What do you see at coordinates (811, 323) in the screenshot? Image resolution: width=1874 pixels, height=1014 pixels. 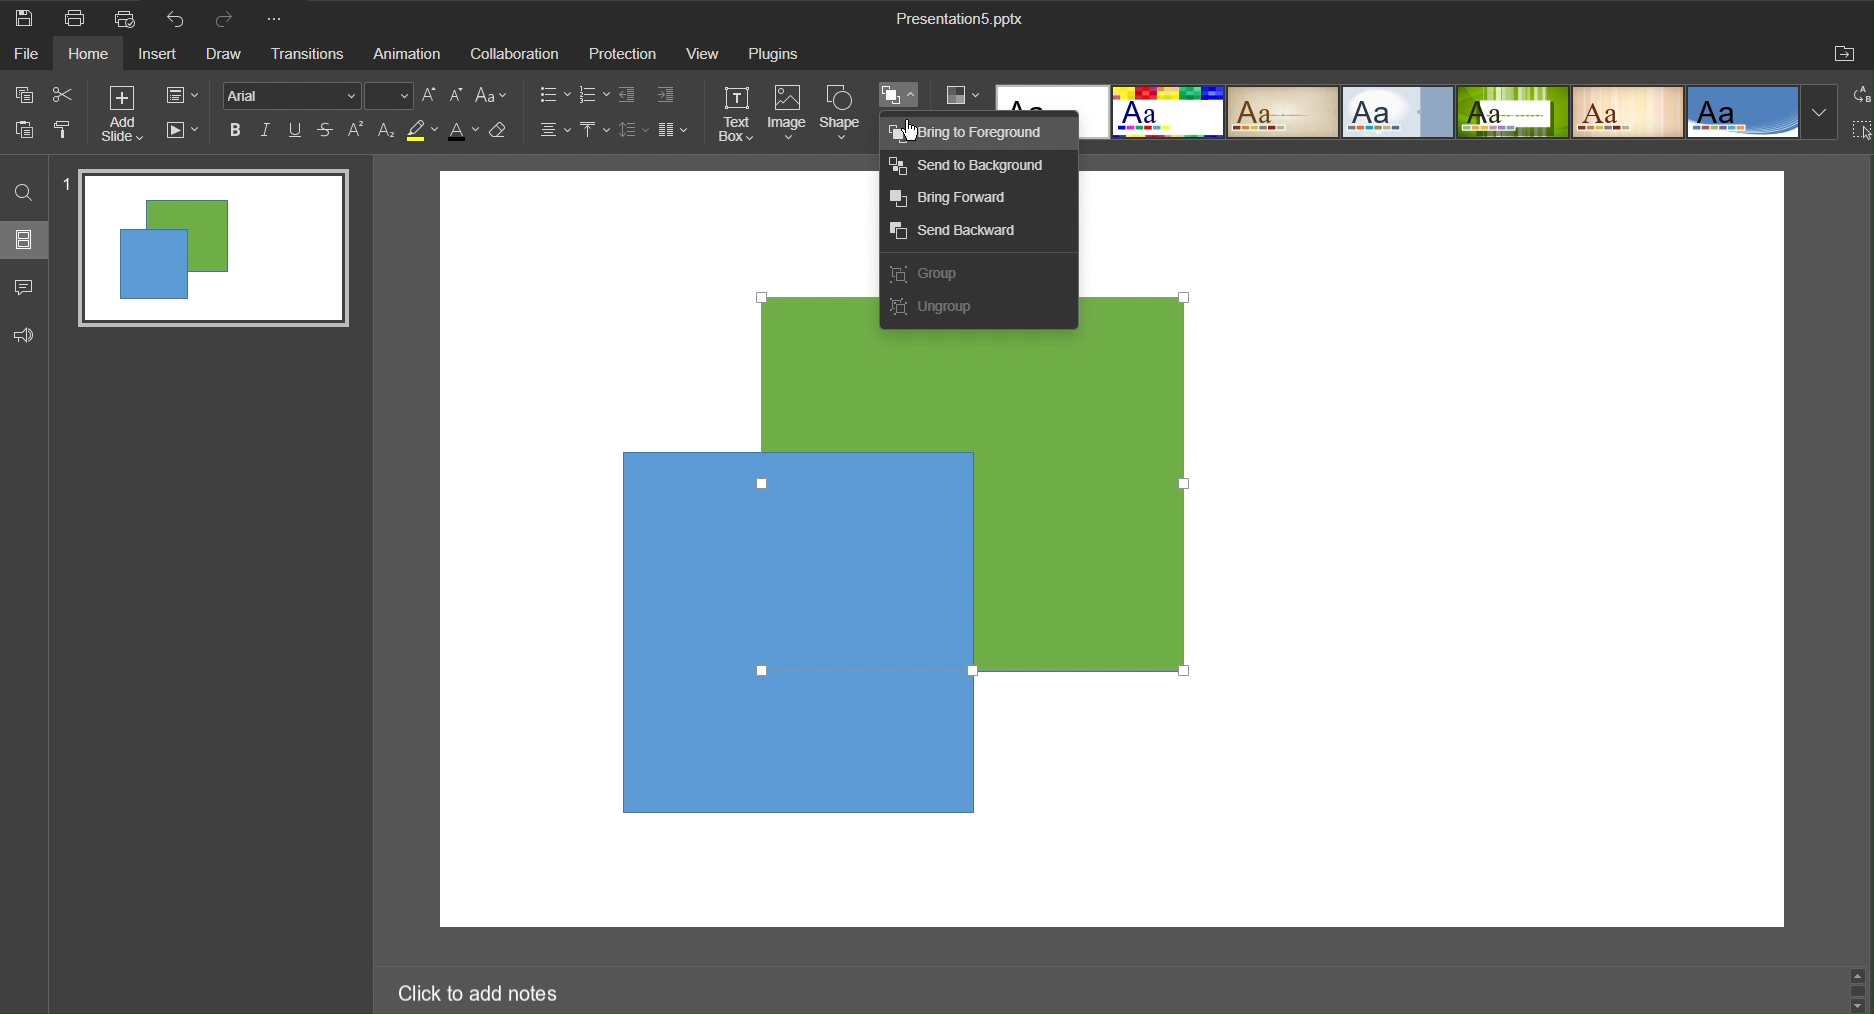 I see `shaoe` at bounding box center [811, 323].